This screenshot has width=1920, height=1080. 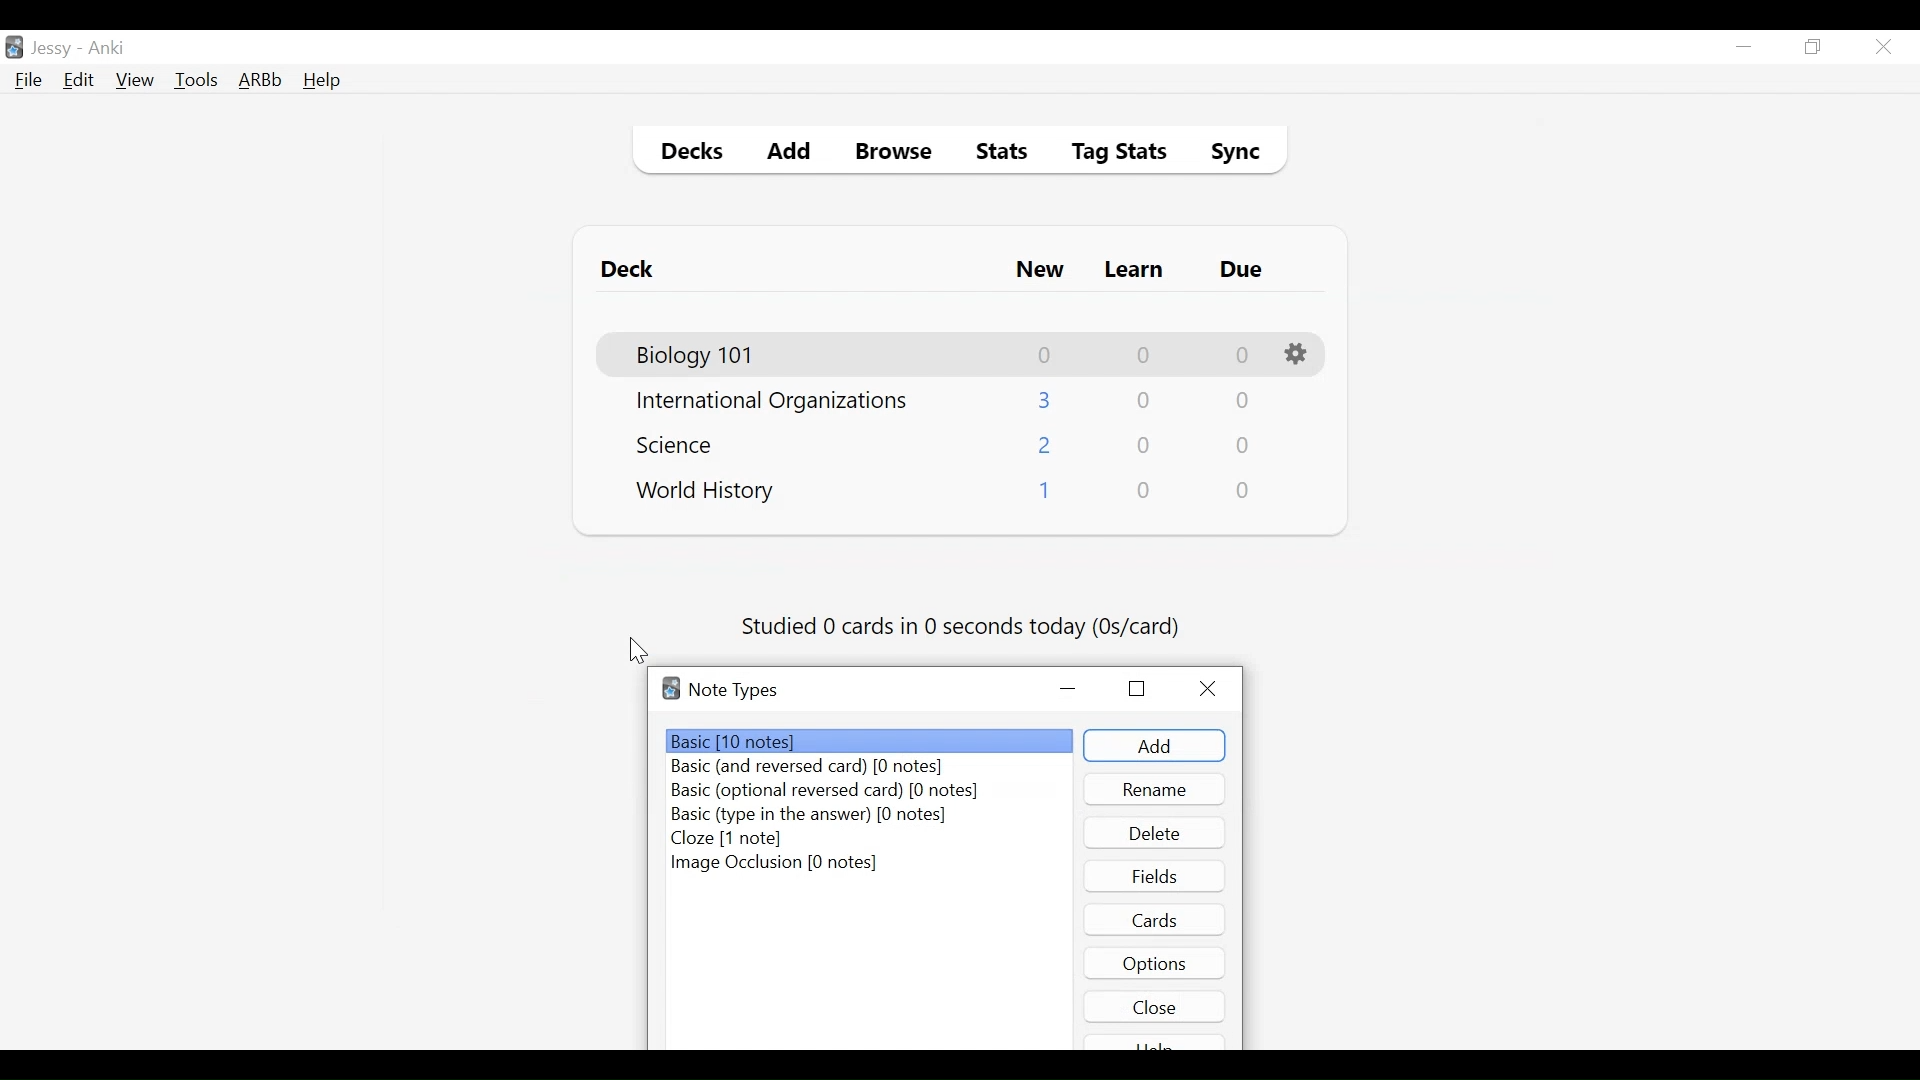 What do you see at coordinates (772, 402) in the screenshot?
I see `Deck Name` at bounding box center [772, 402].